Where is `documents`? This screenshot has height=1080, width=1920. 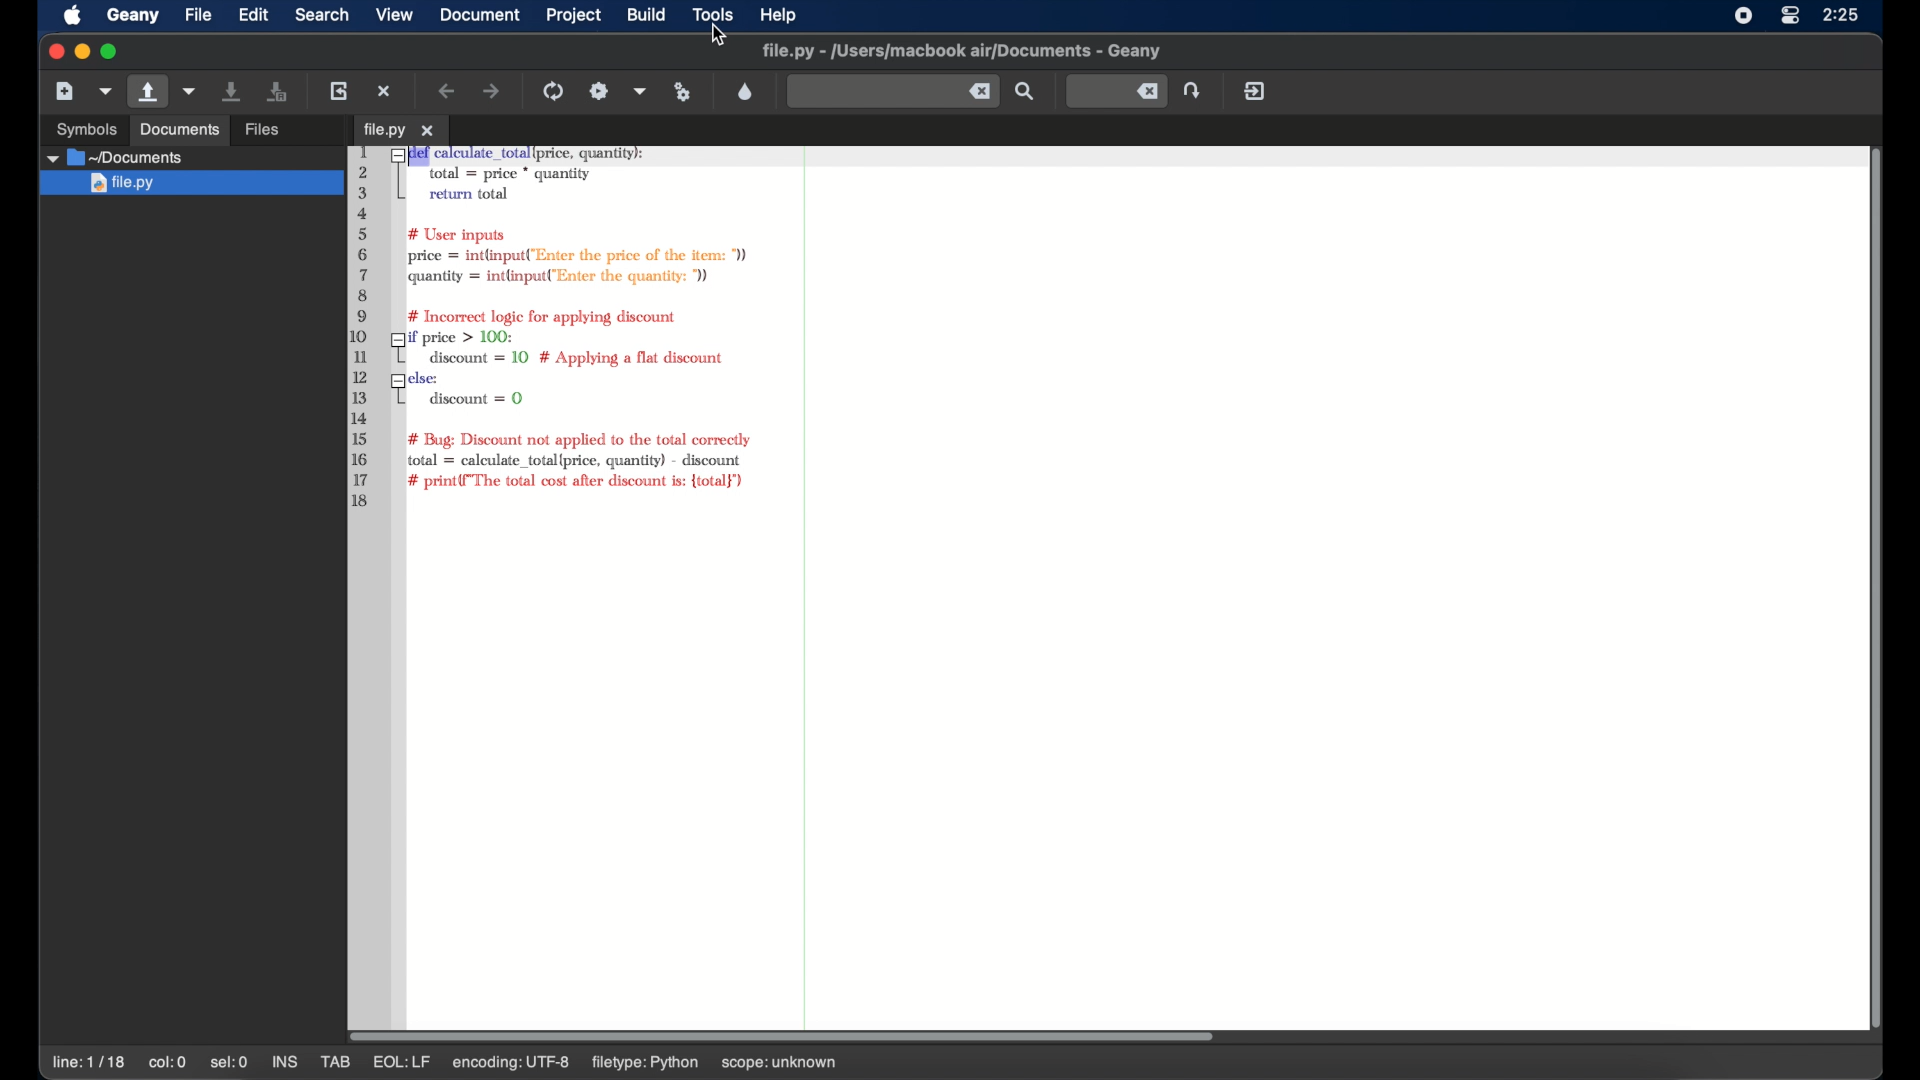
documents is located at coordinates (115, 157).